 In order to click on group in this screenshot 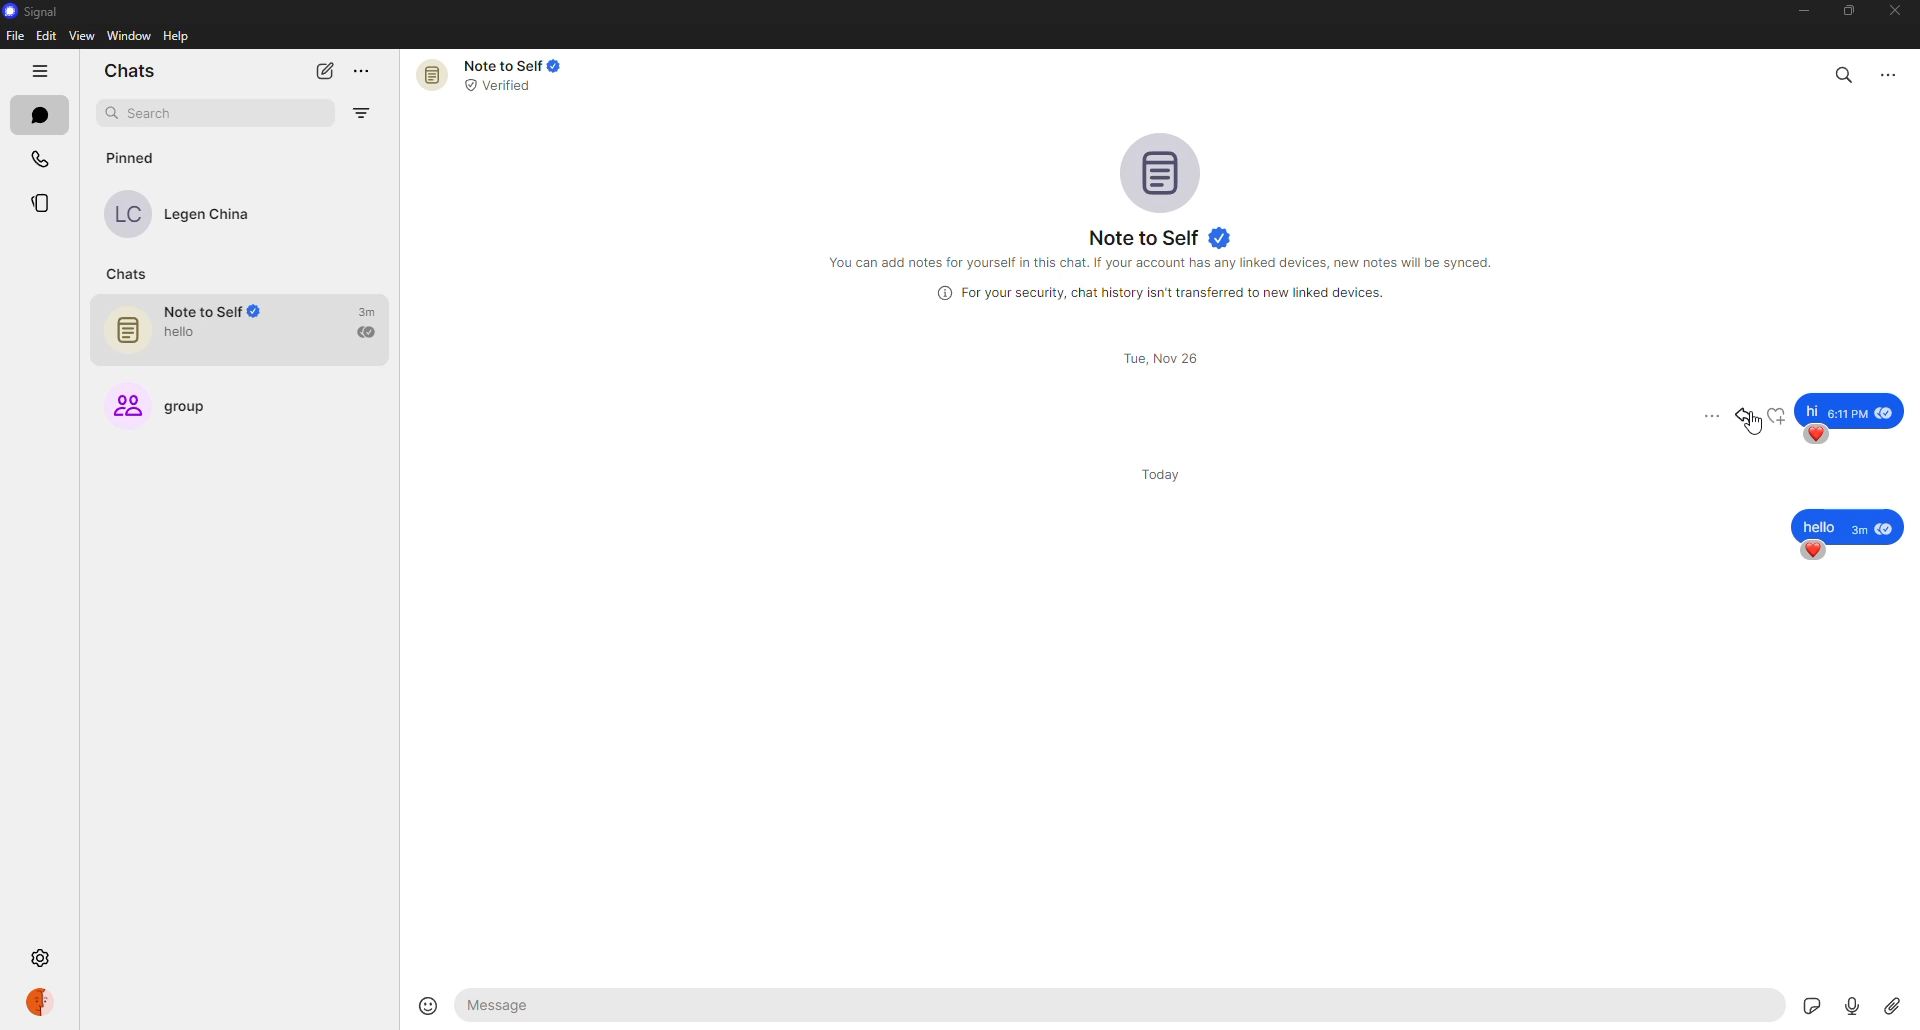, I will do `click(177, 407)`.